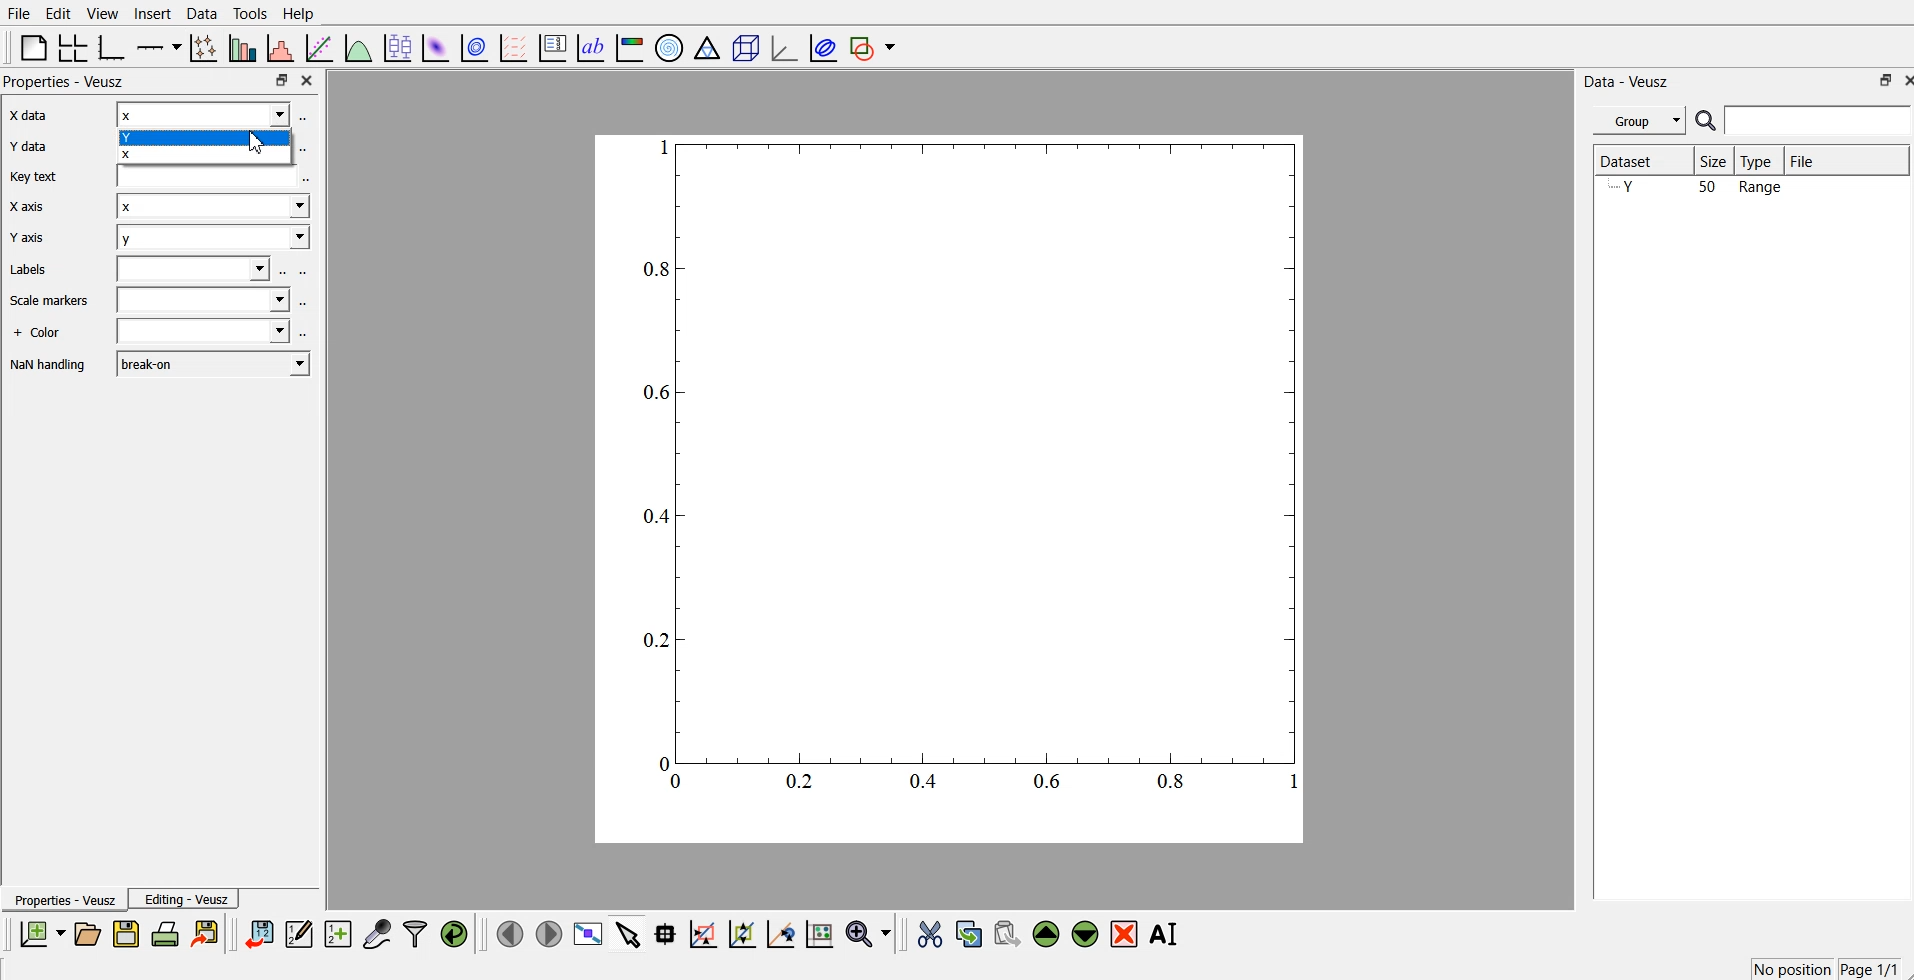  I want to click on Tools, so click(250, 14).